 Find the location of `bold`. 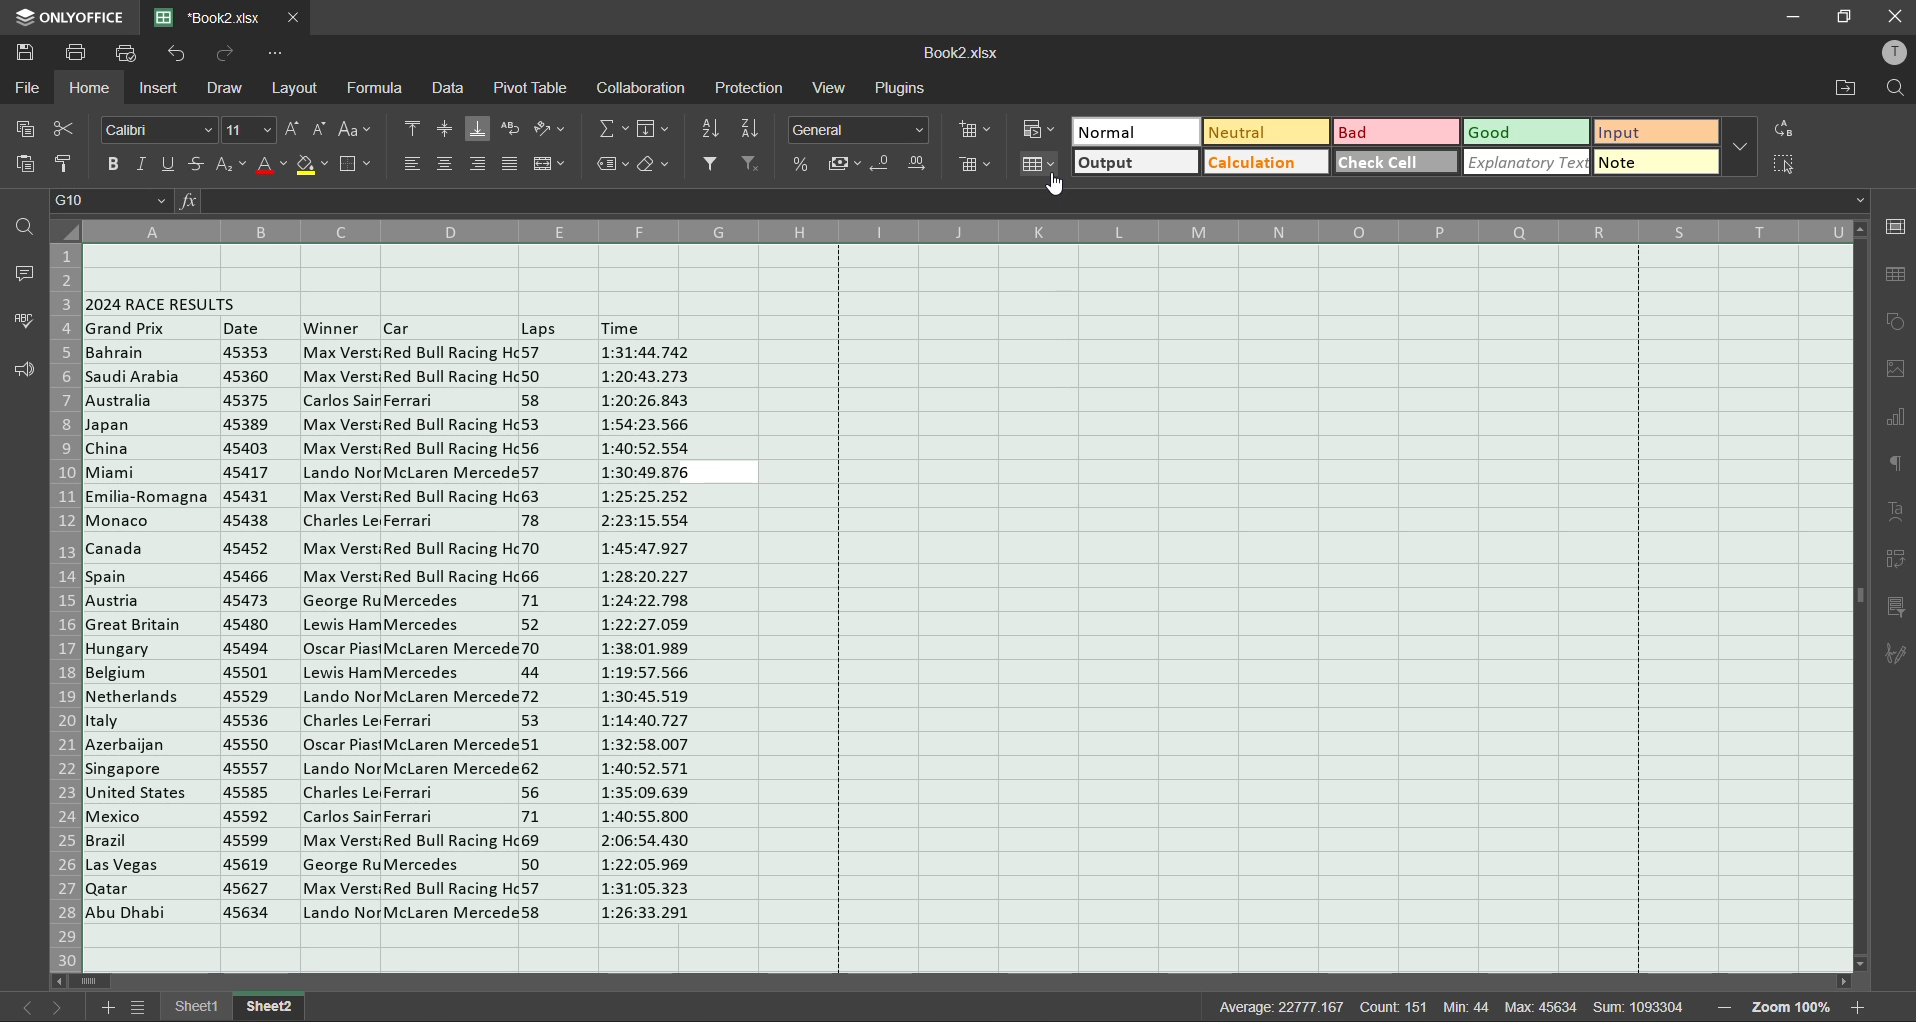

bold is located at coordinates (115, 164).